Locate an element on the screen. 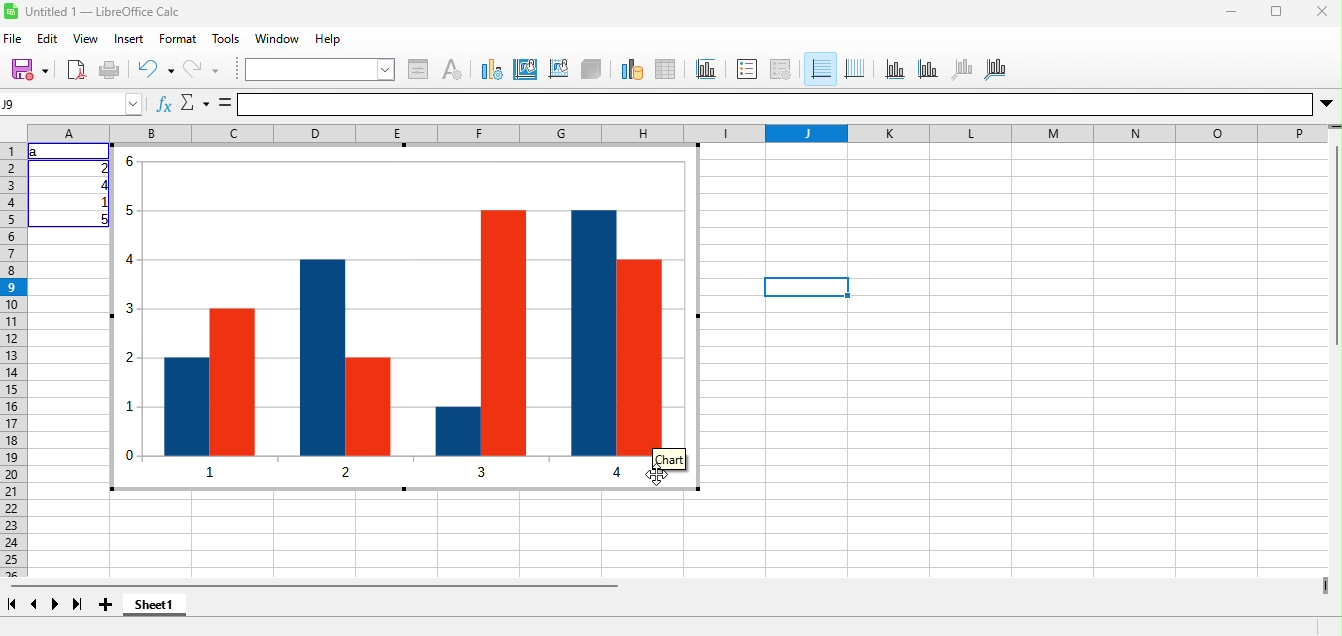 This screenshot has width=1342, height=636. horizontal scroll bar is located at coordinates (312, 585).